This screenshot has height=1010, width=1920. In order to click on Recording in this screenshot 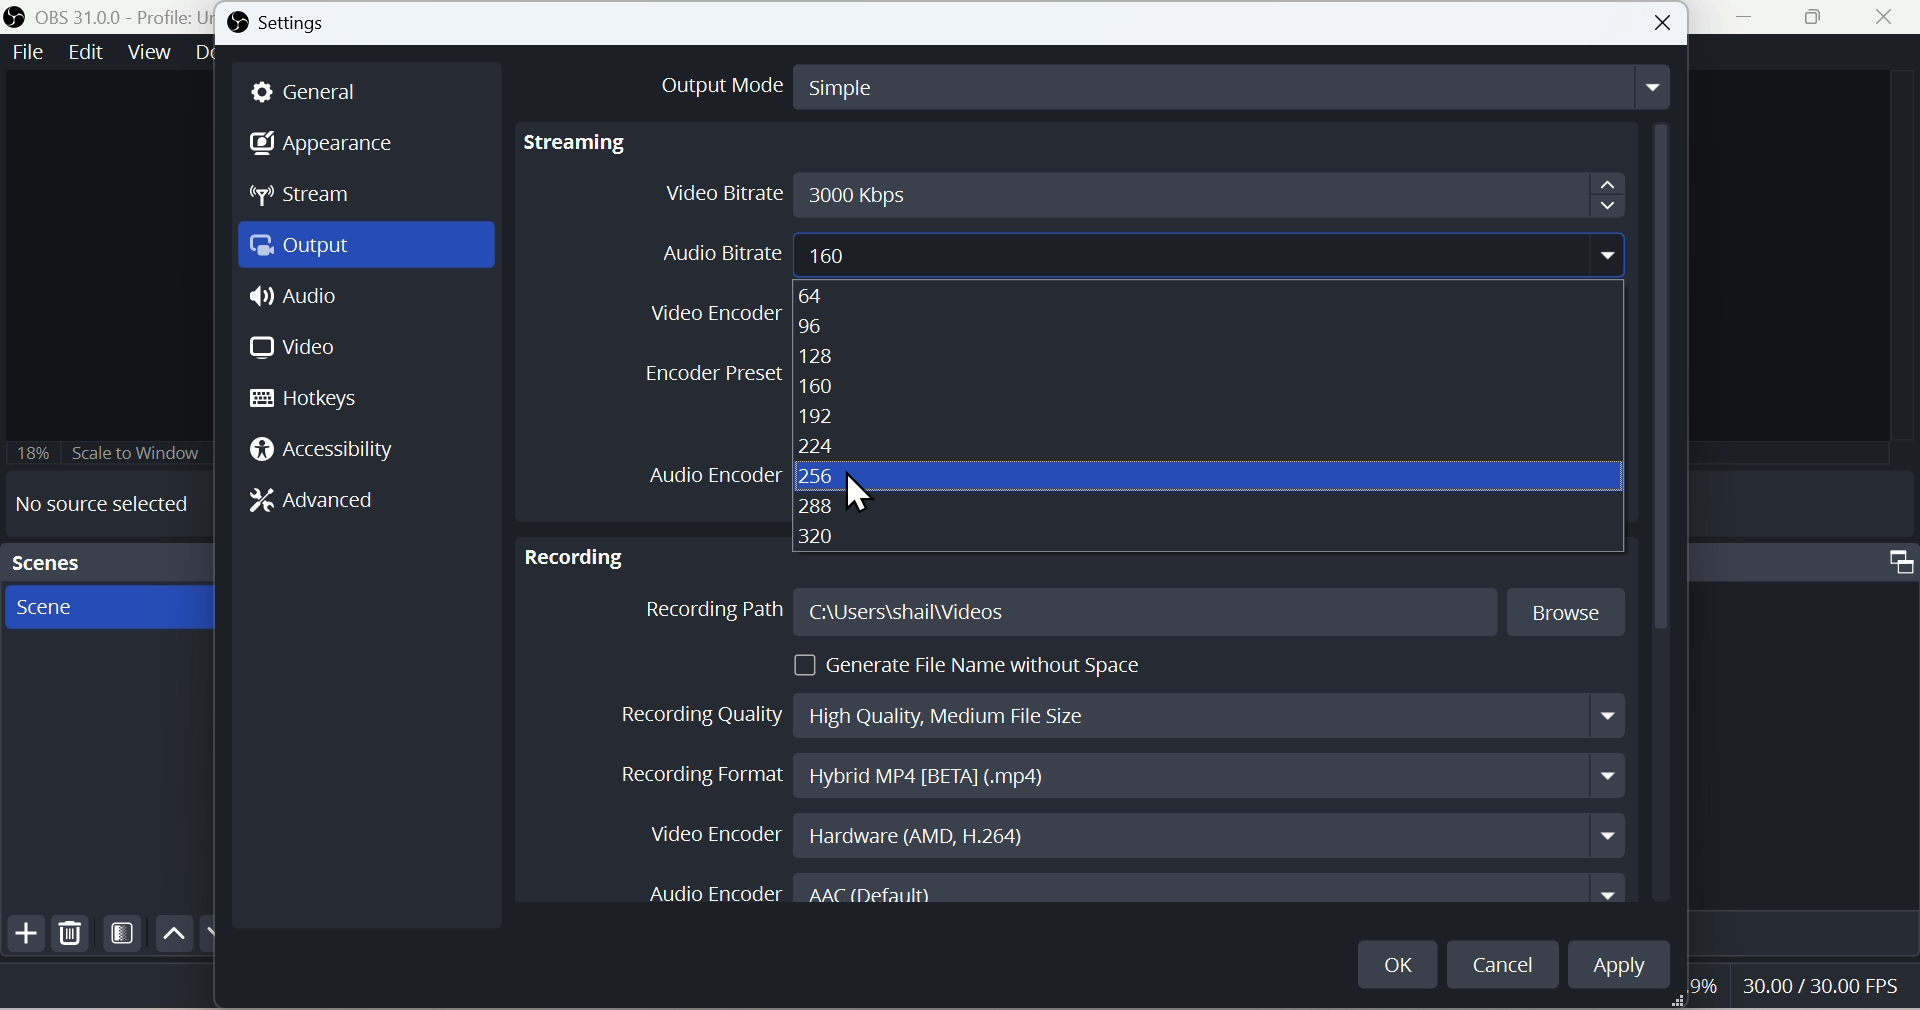, I will do `click(575, 551)`.